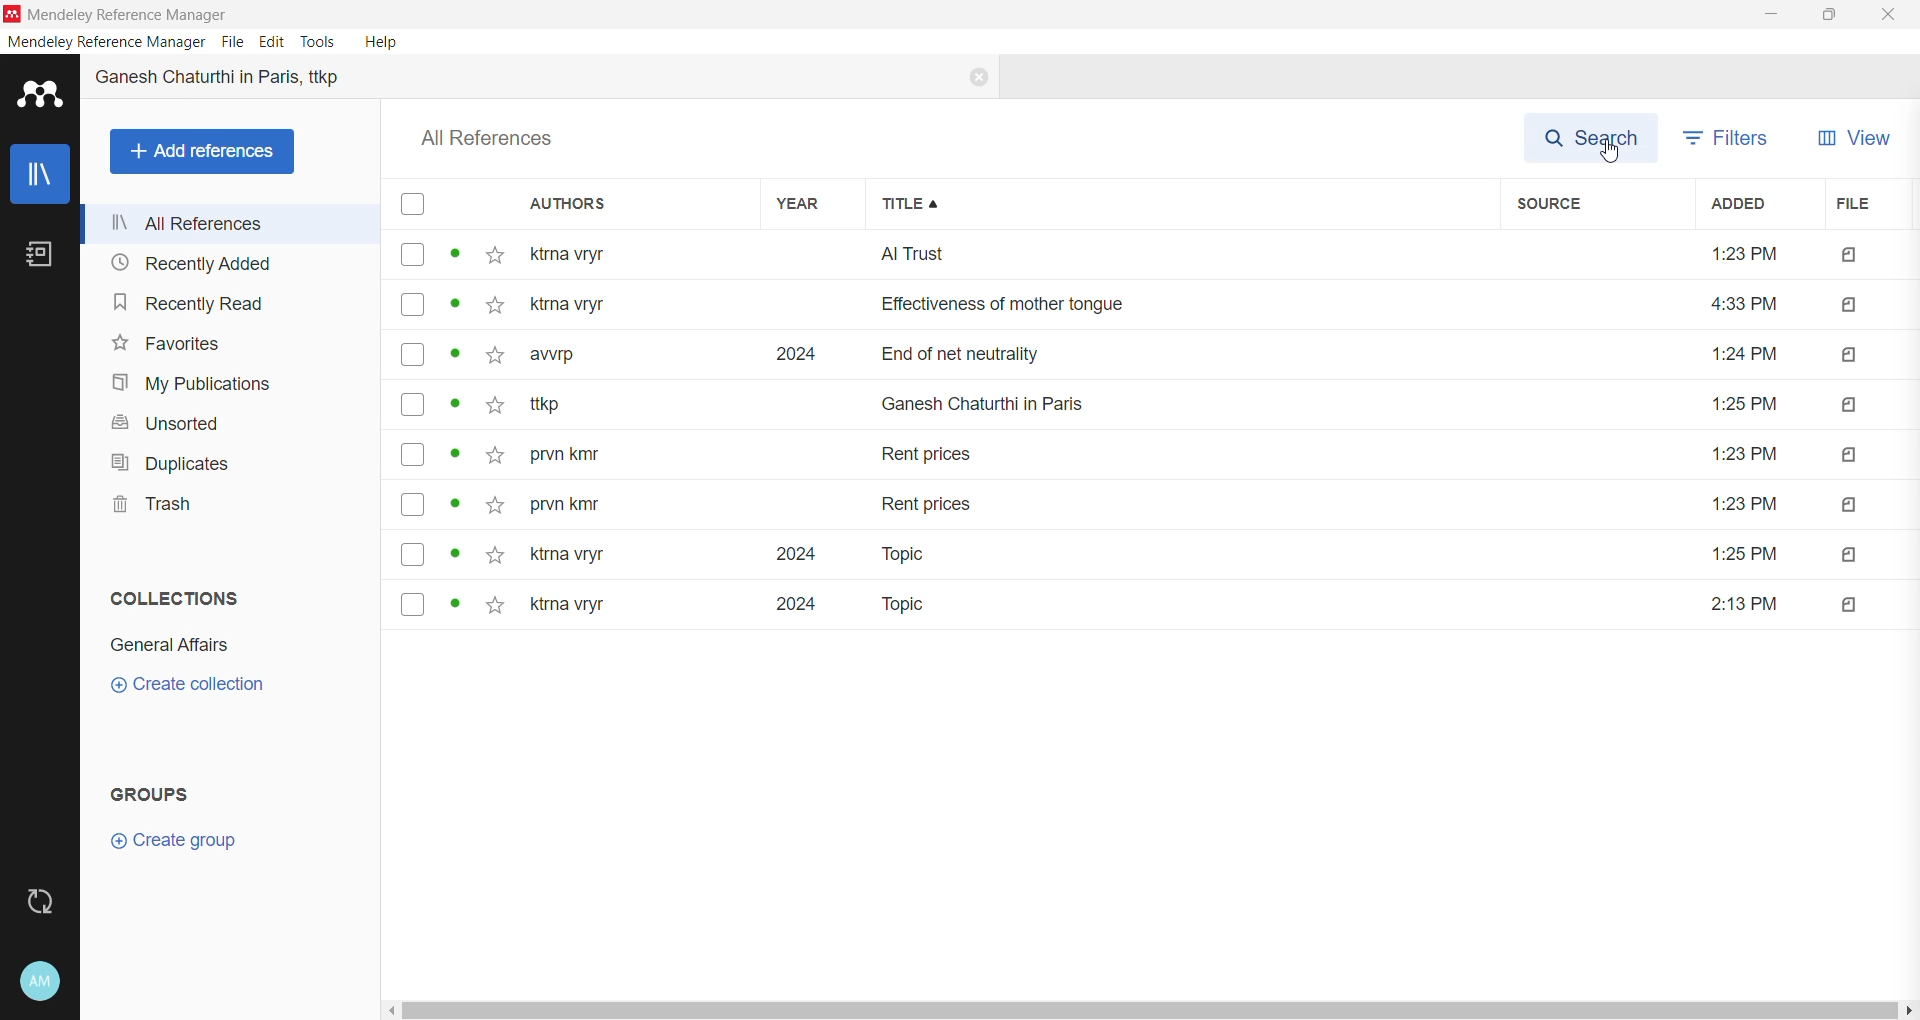  What do you see at coordinates (1157, 506) in the screenshot?
I see `prvn kmr Rent prices 1:23 PM` at bounding box center [1157, 506].